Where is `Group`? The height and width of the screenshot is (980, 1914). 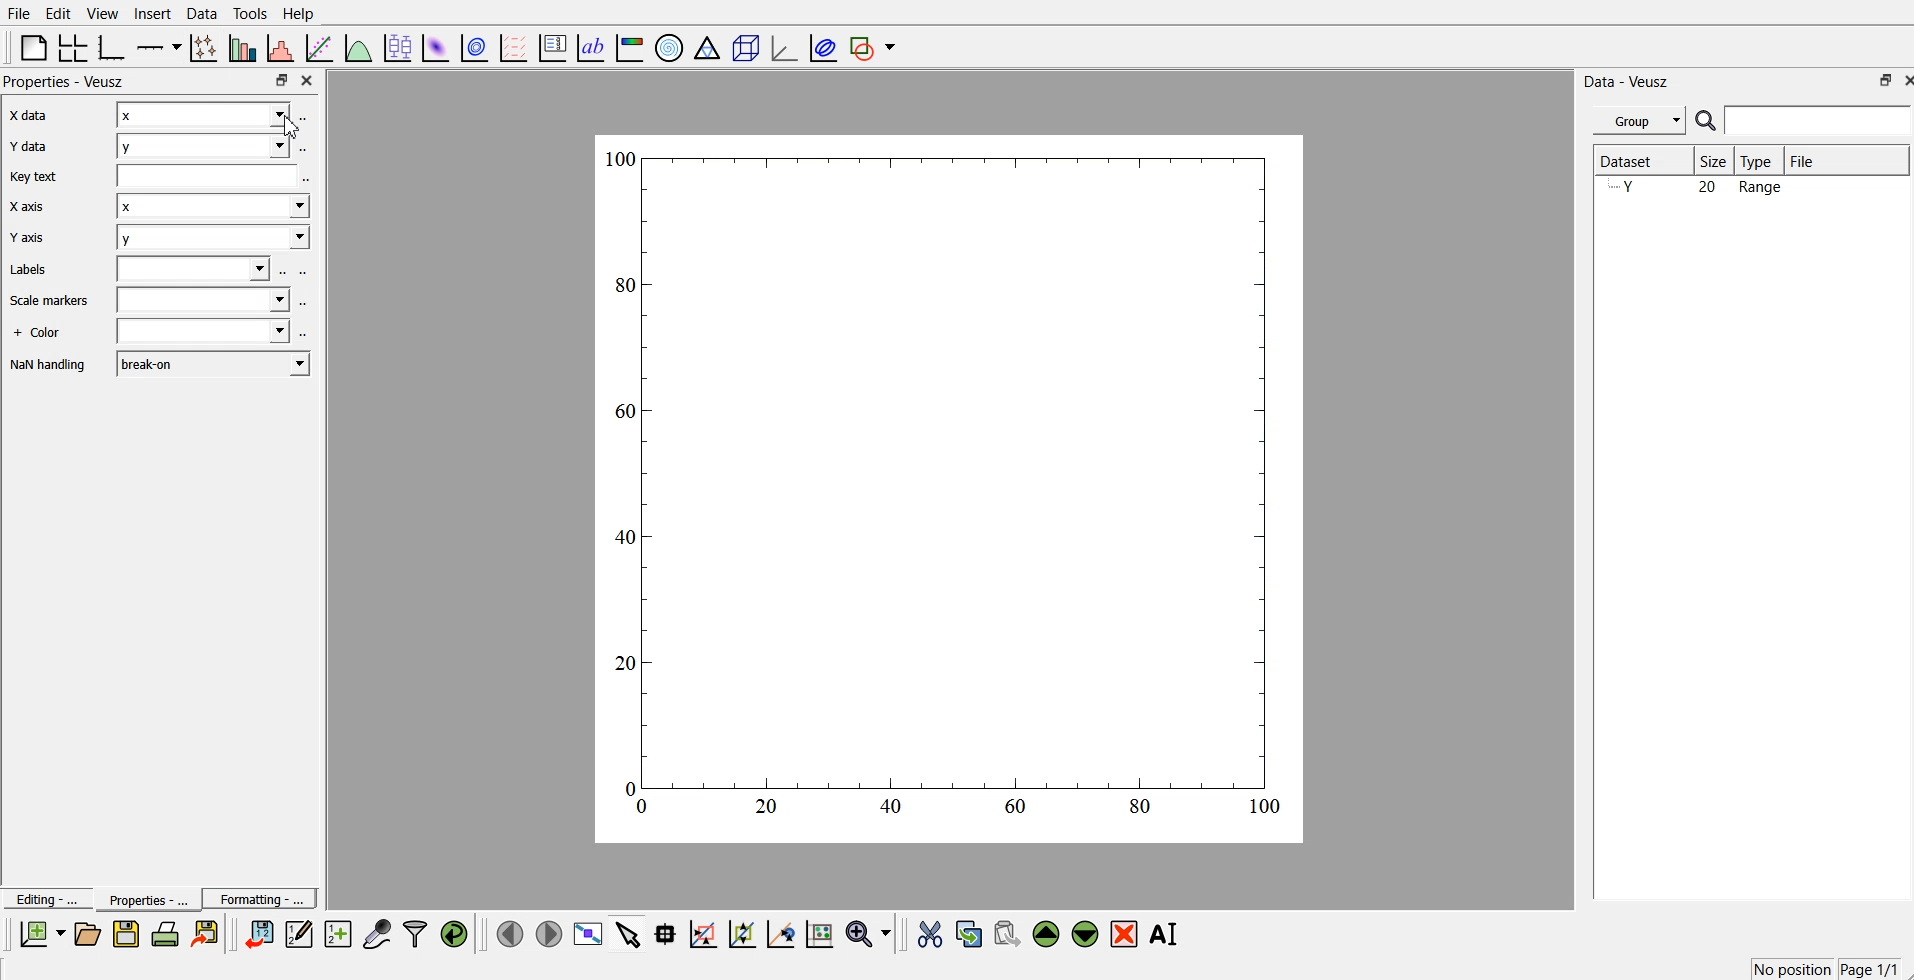 Group is located at coordinates (1636, 121).